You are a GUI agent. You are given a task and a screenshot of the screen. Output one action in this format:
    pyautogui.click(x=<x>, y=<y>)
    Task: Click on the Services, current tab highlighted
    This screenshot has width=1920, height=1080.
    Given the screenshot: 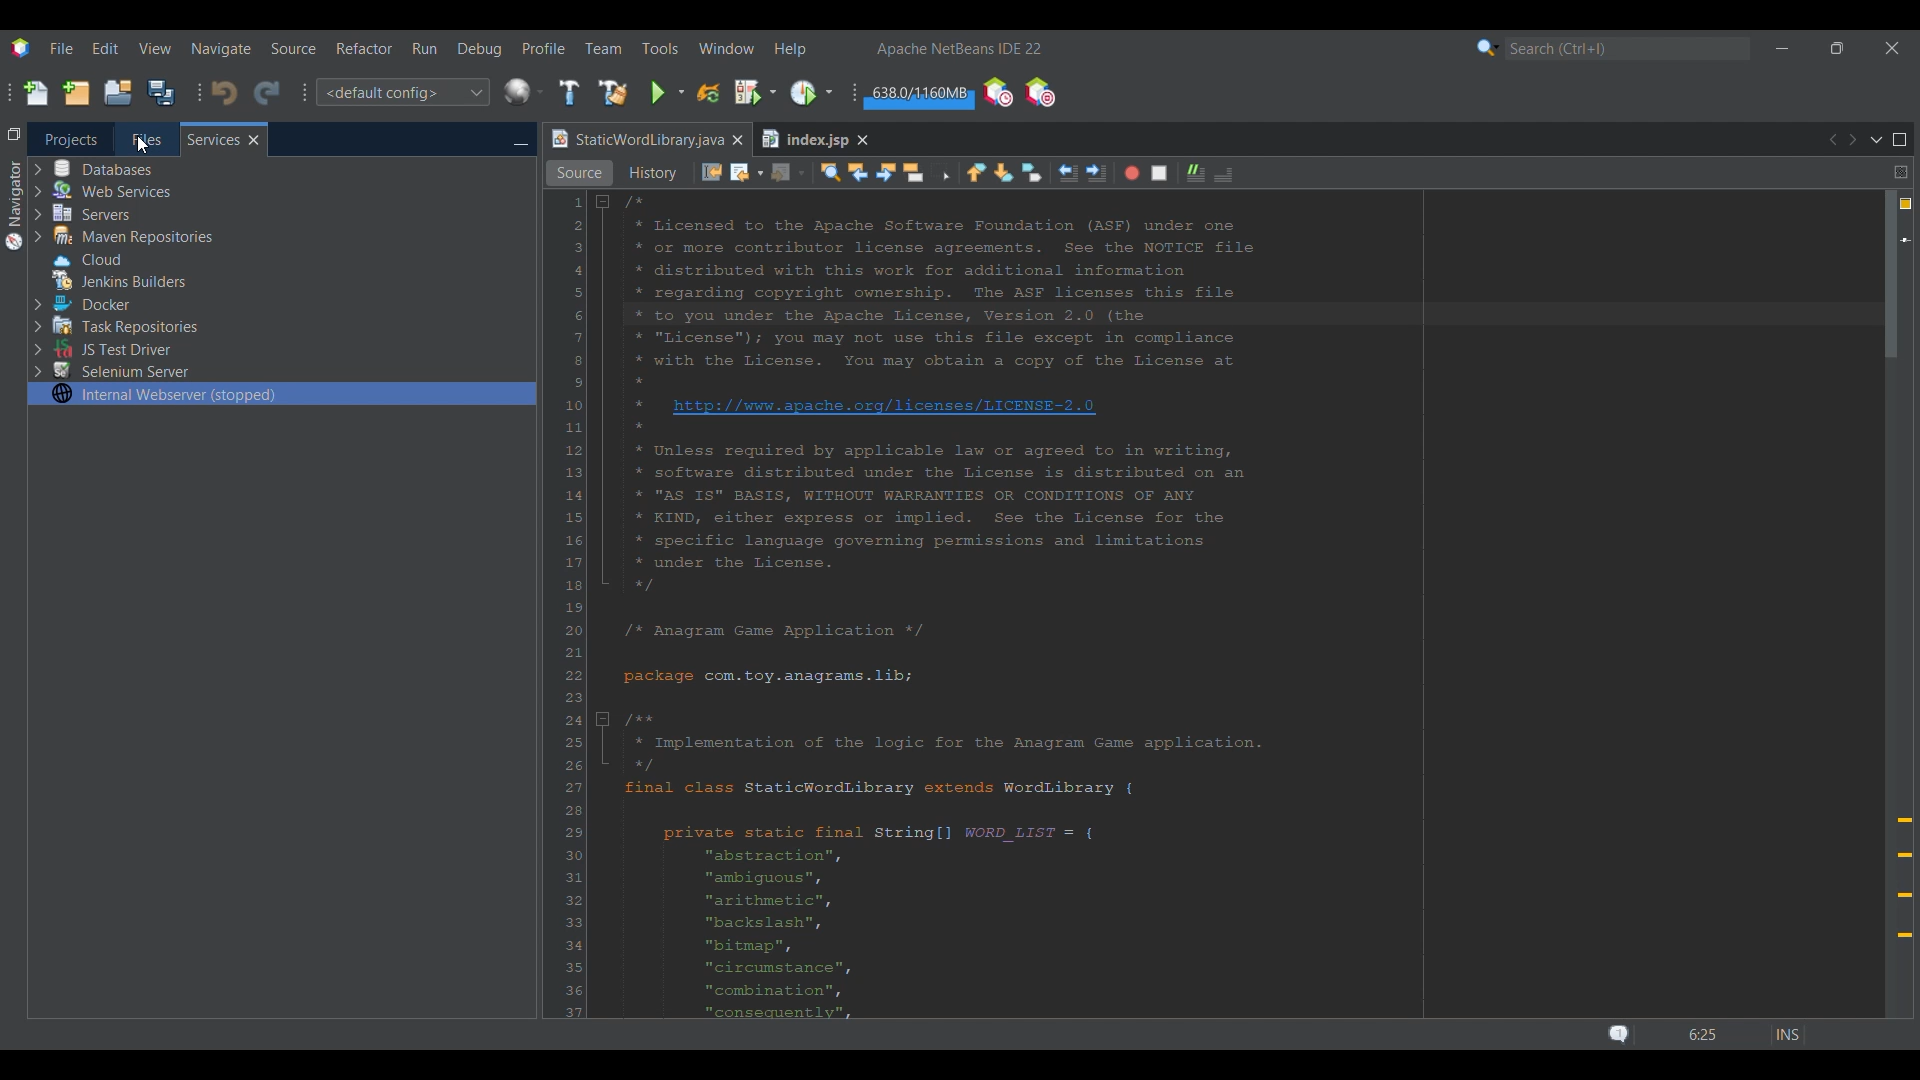 What is the action you would take?
    pyautogui.click(x=213, y=139)
    